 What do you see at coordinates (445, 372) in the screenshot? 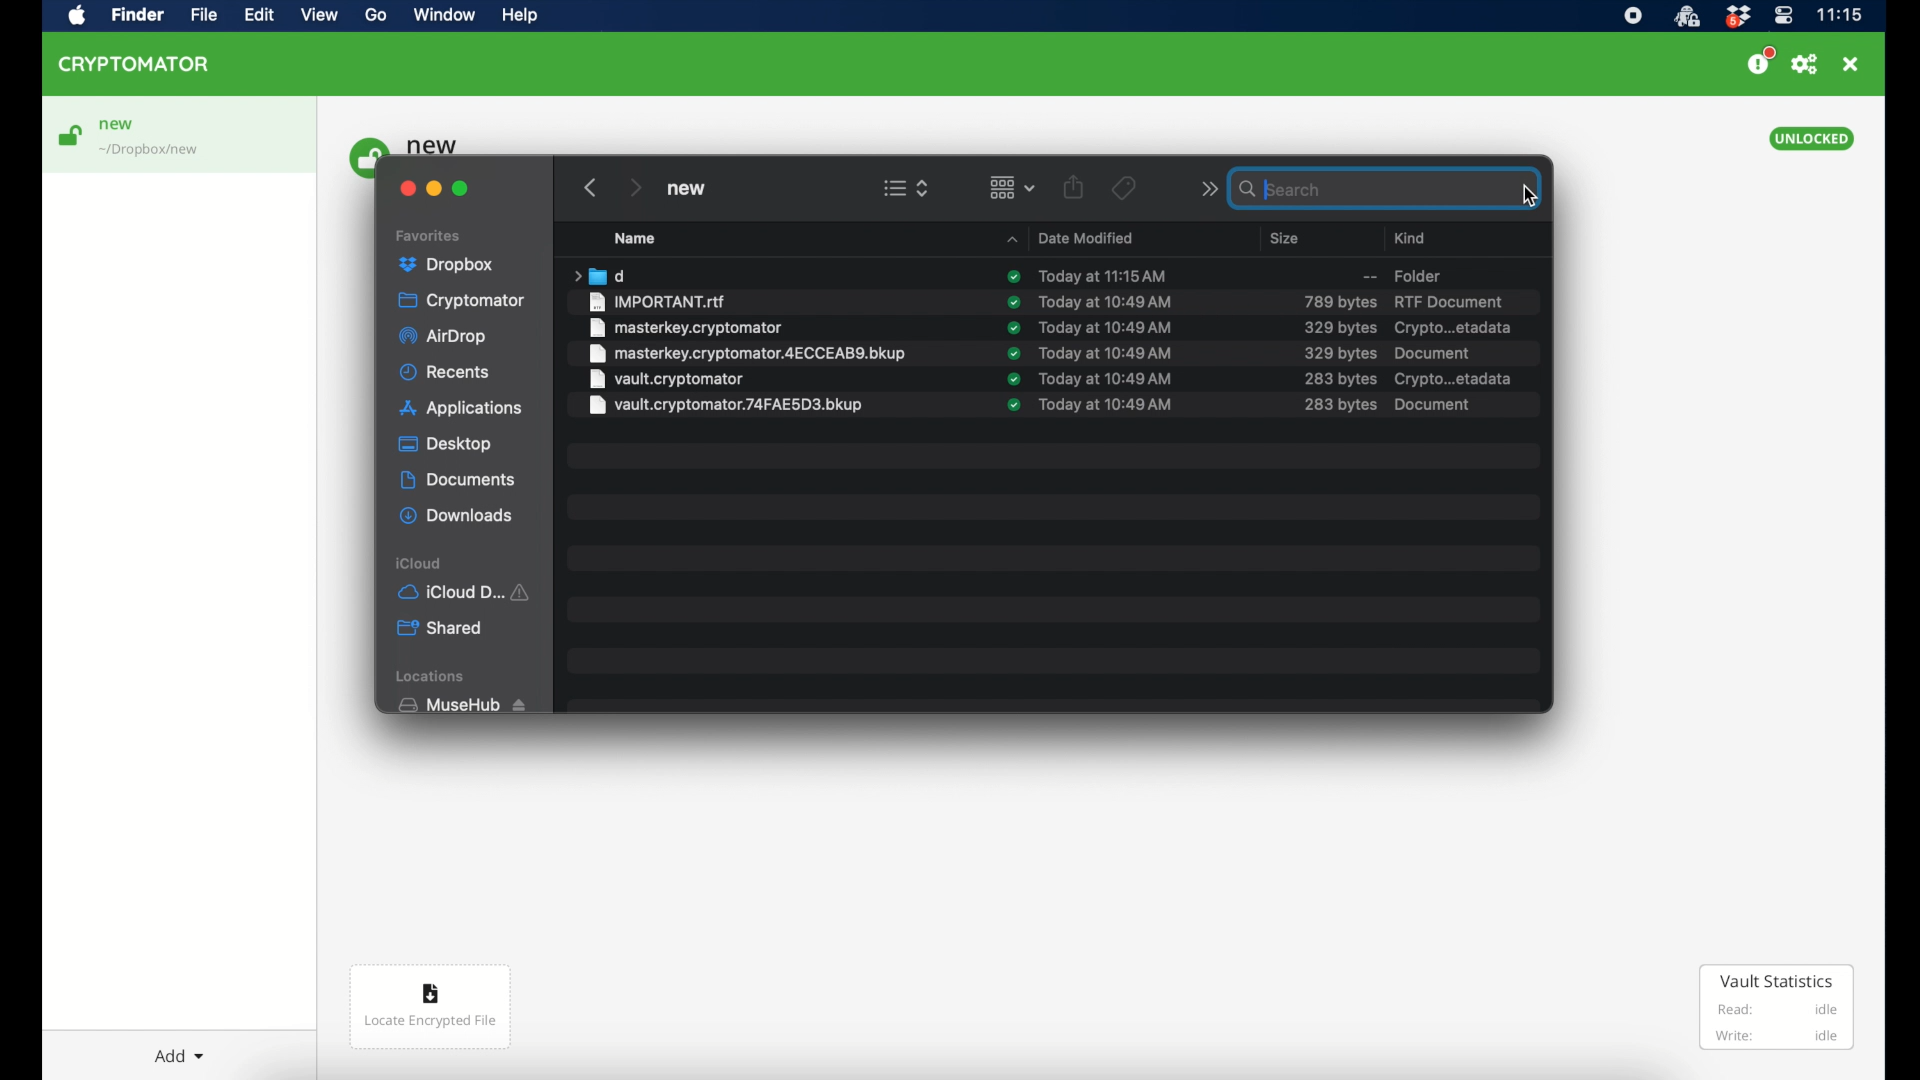
I see `recents` at bounding box center [445, 372].